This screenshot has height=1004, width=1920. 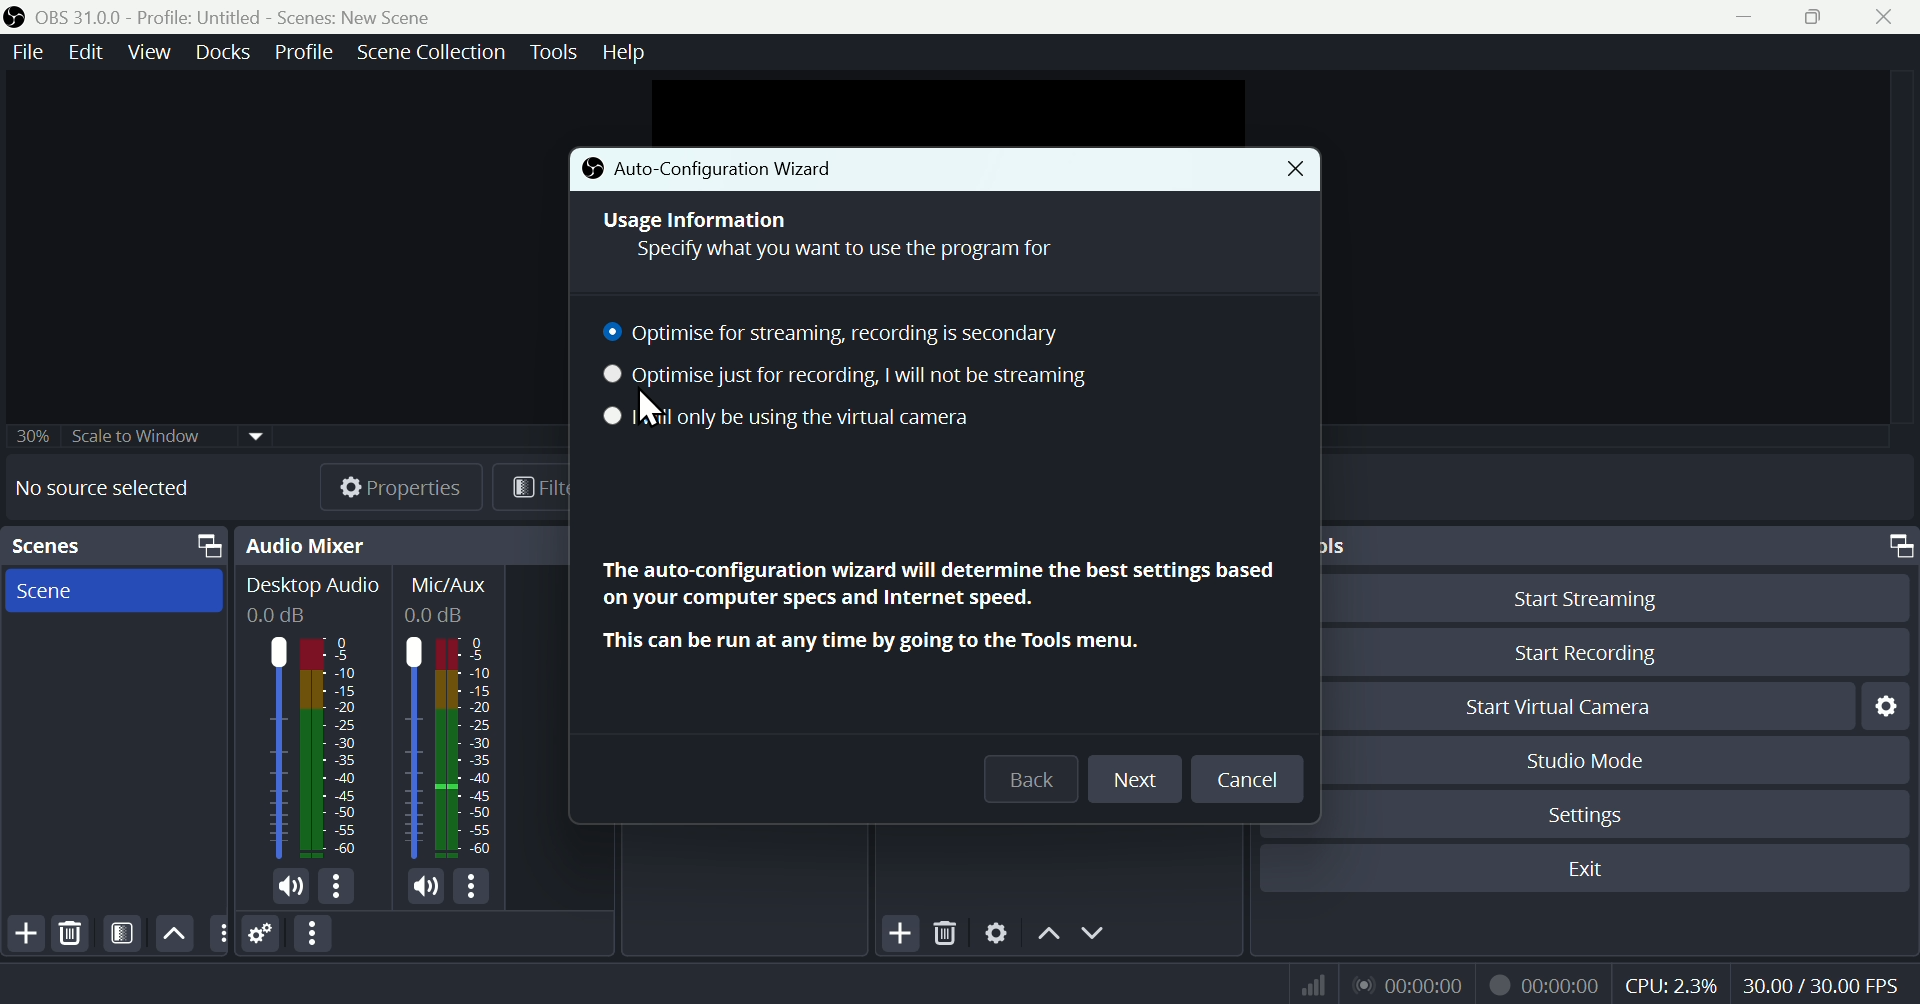 What do you see at coordinates (382, 486) in the screenshot?
I see `Properties` at bounding box center [382, 486].